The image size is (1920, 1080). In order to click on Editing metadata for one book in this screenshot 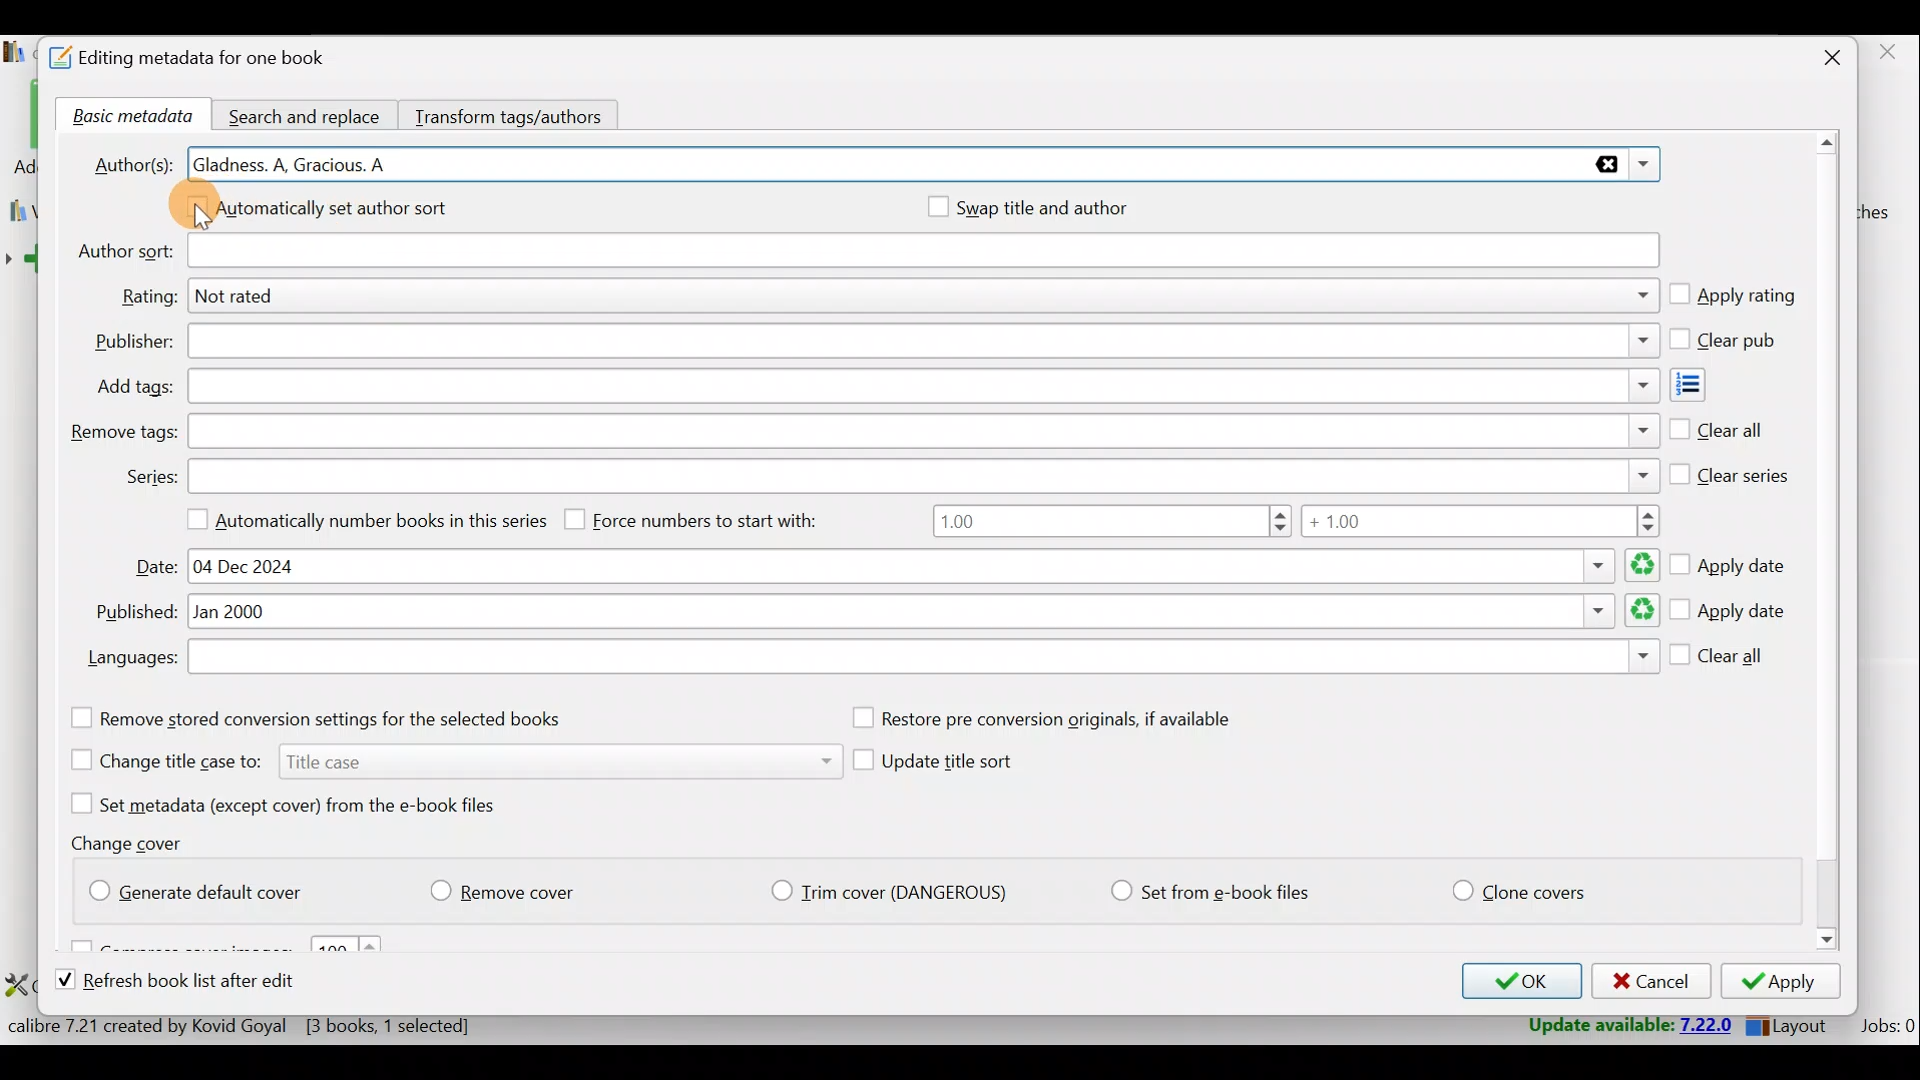, I will do `click(212, 59)`.